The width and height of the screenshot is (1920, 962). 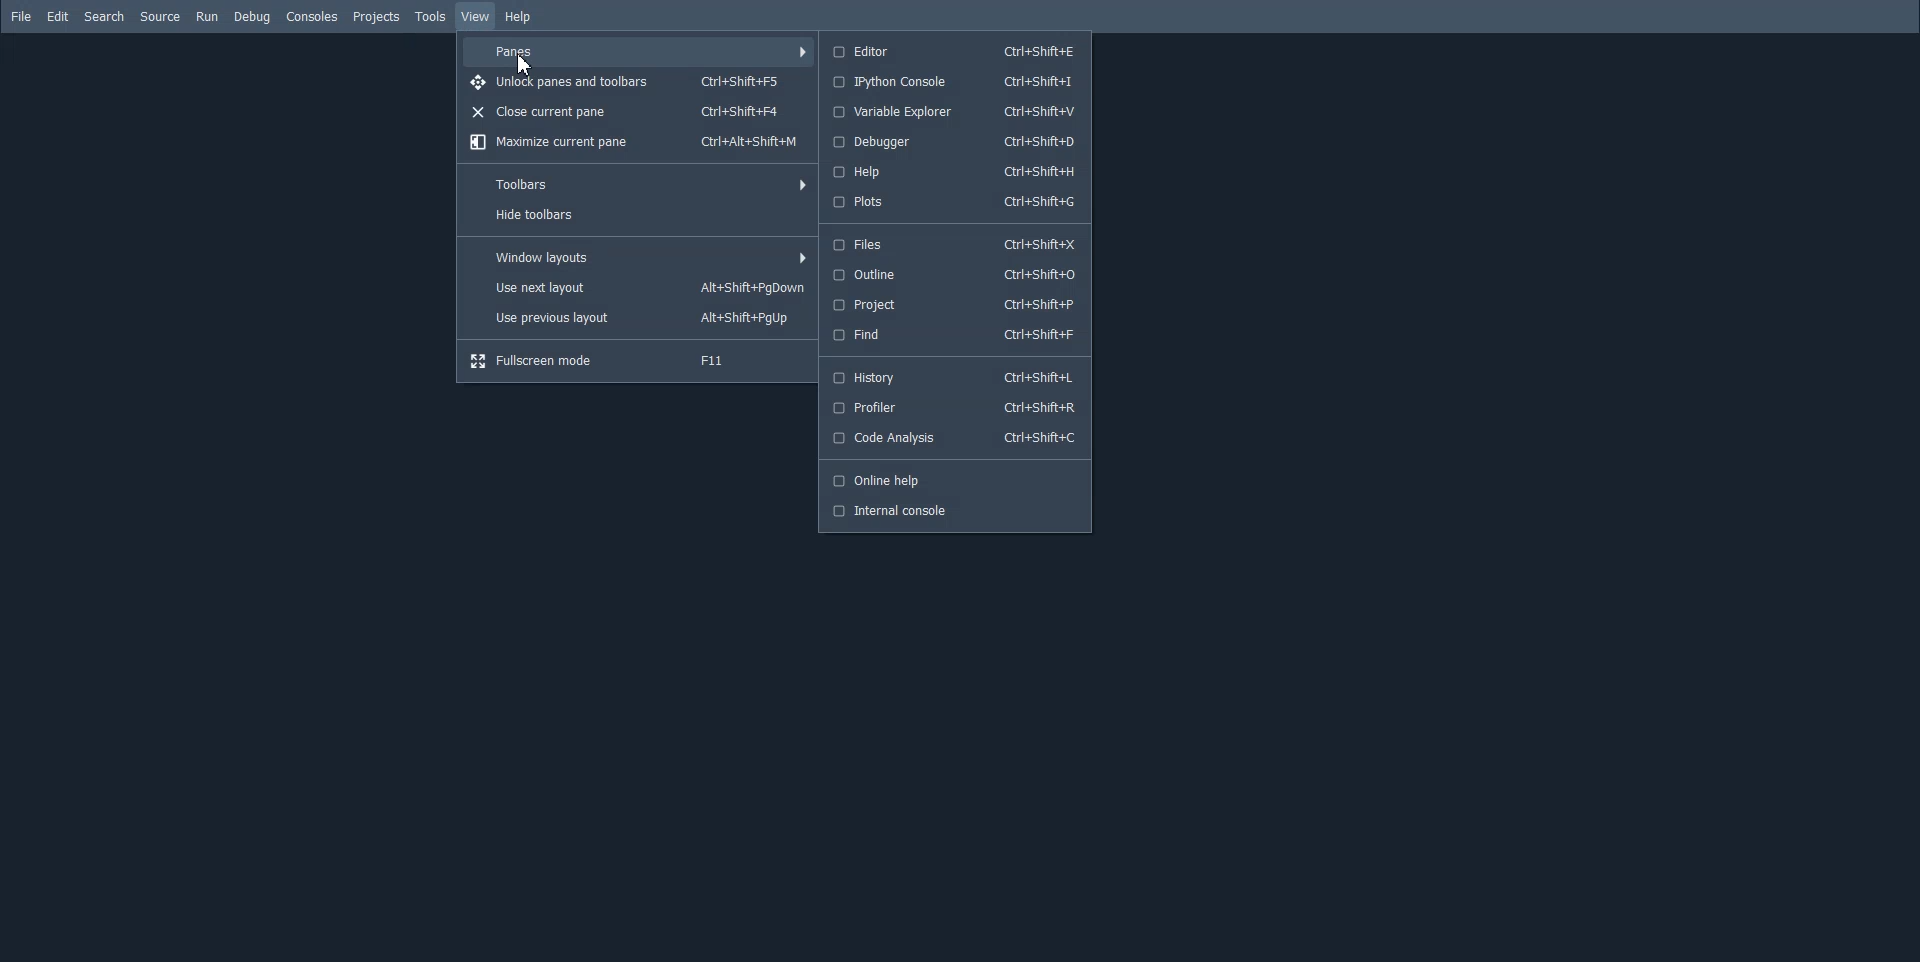 What do you see at coordinates (59, 16) in the screenshot?
I see `Edit` at bounding box center [59, 16].